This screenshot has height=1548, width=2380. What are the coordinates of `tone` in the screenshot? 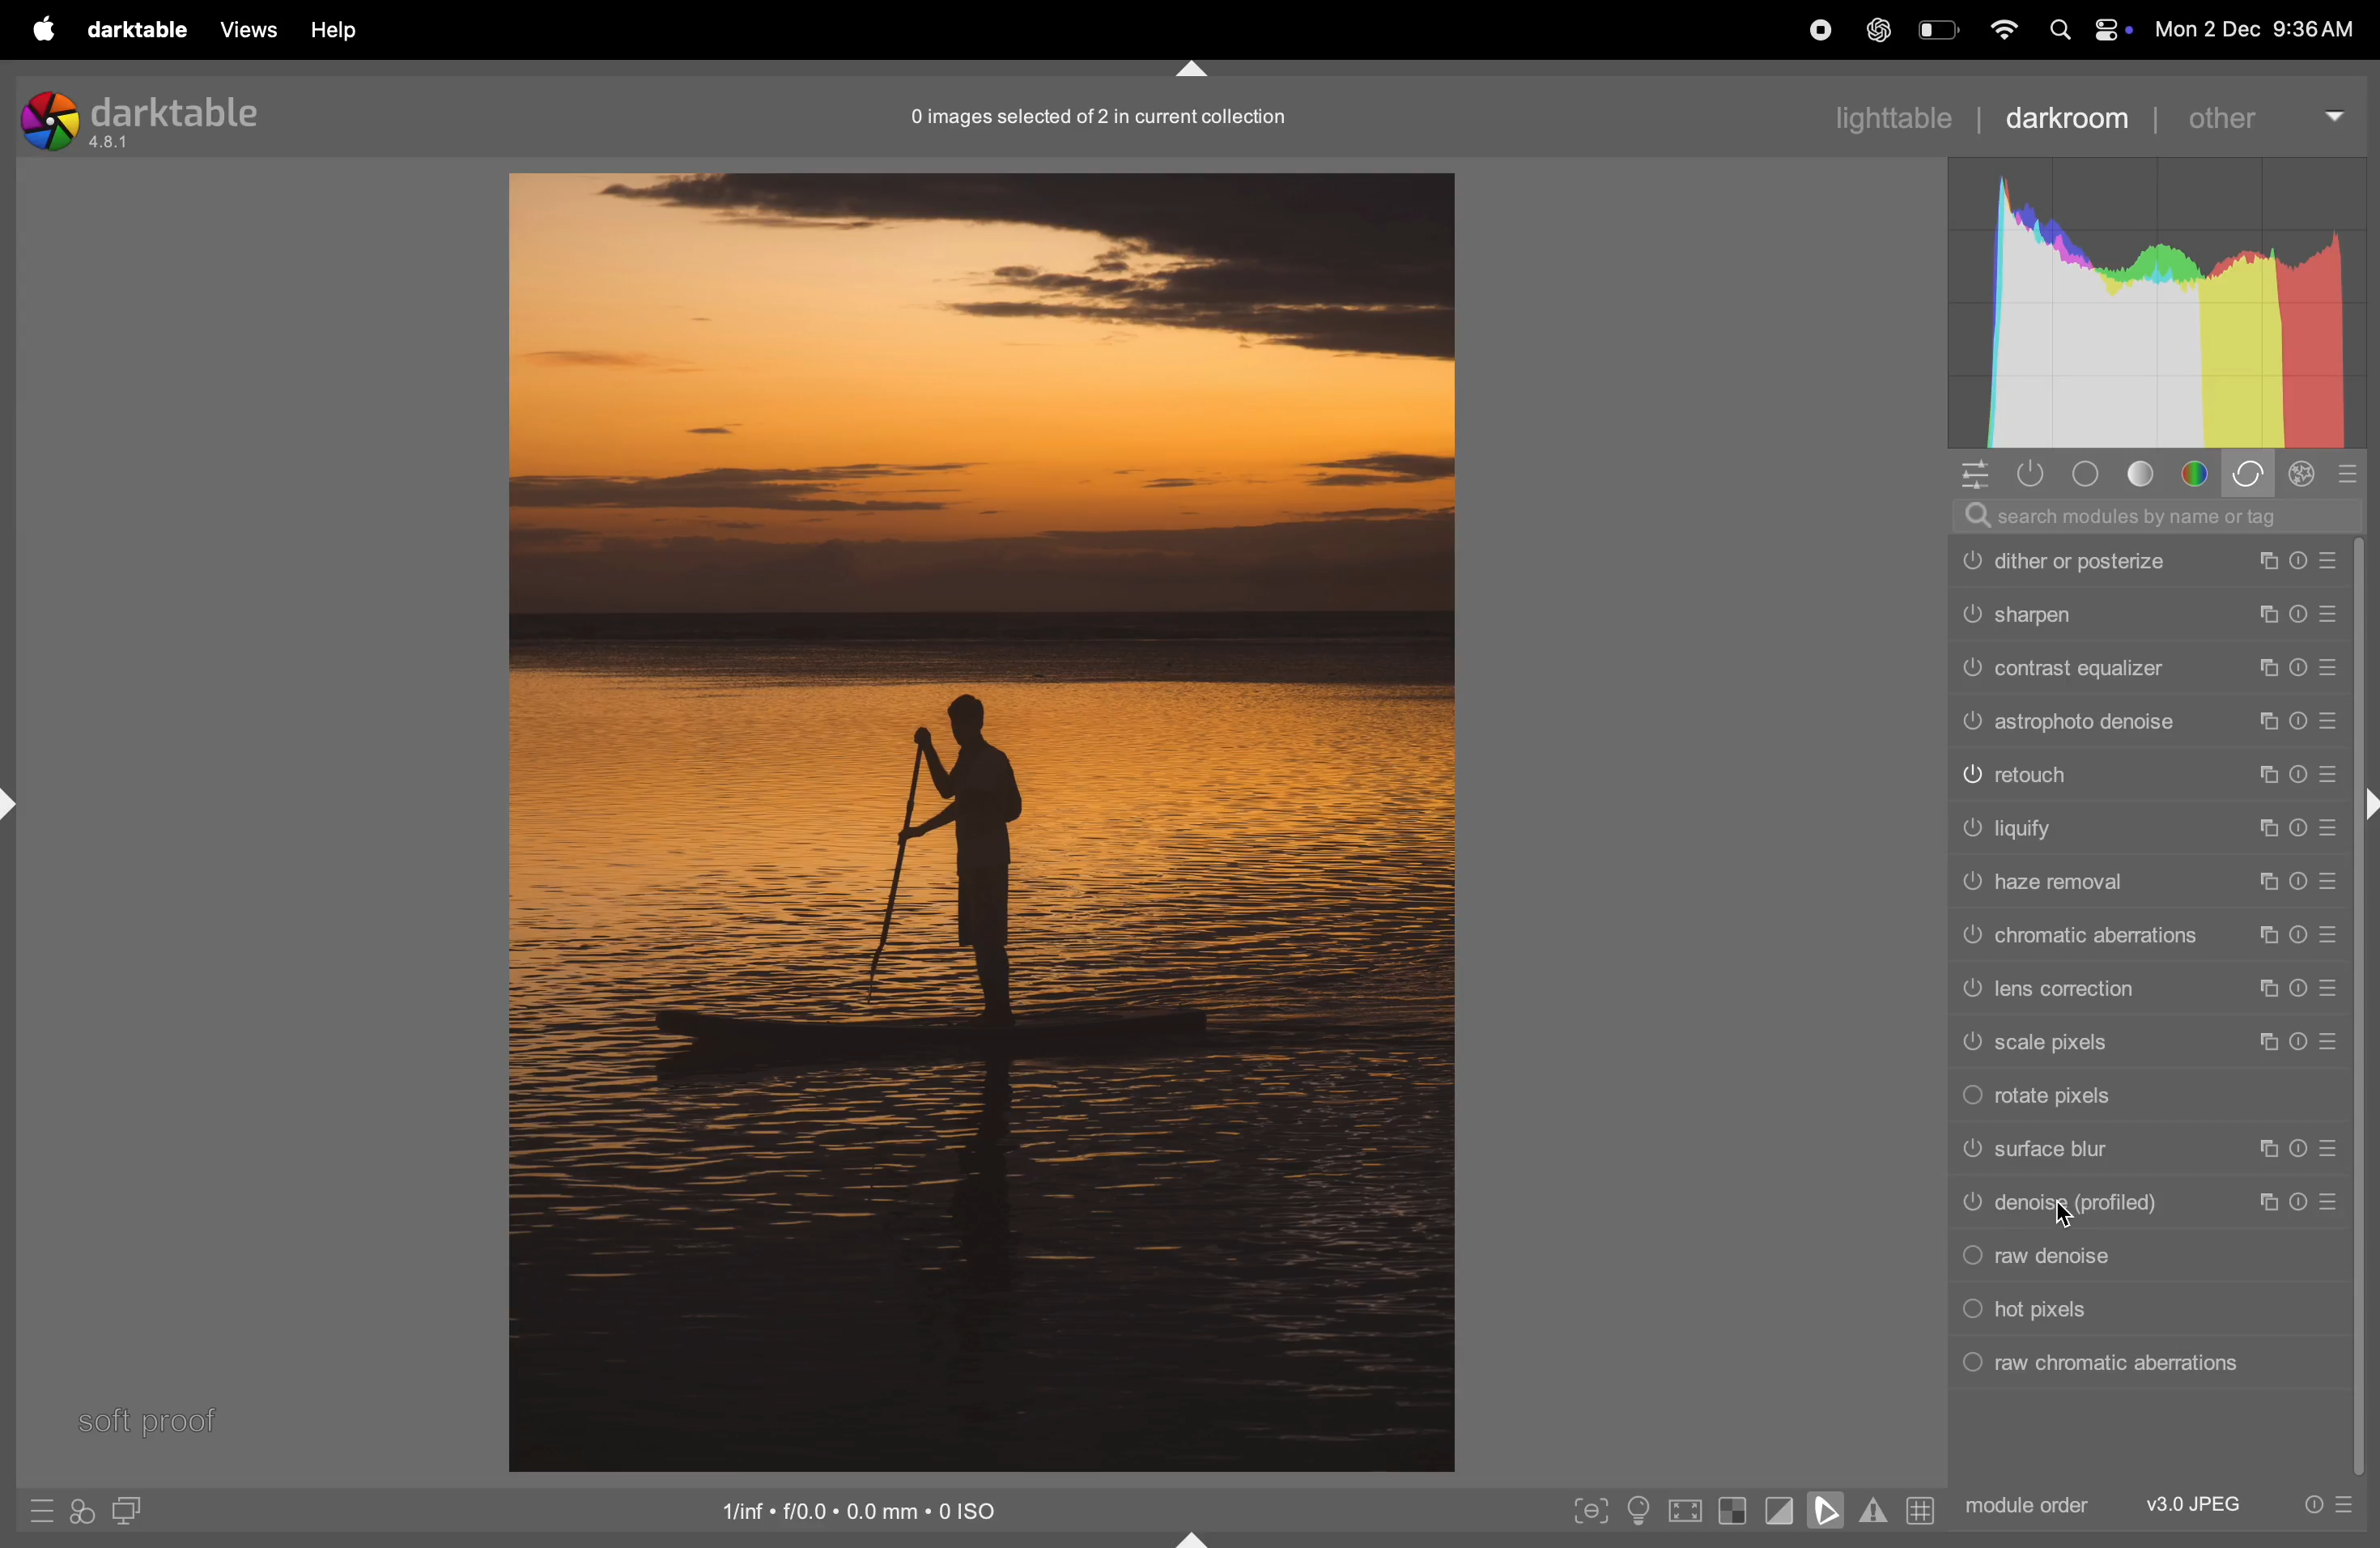 It's located at (2143, 475).